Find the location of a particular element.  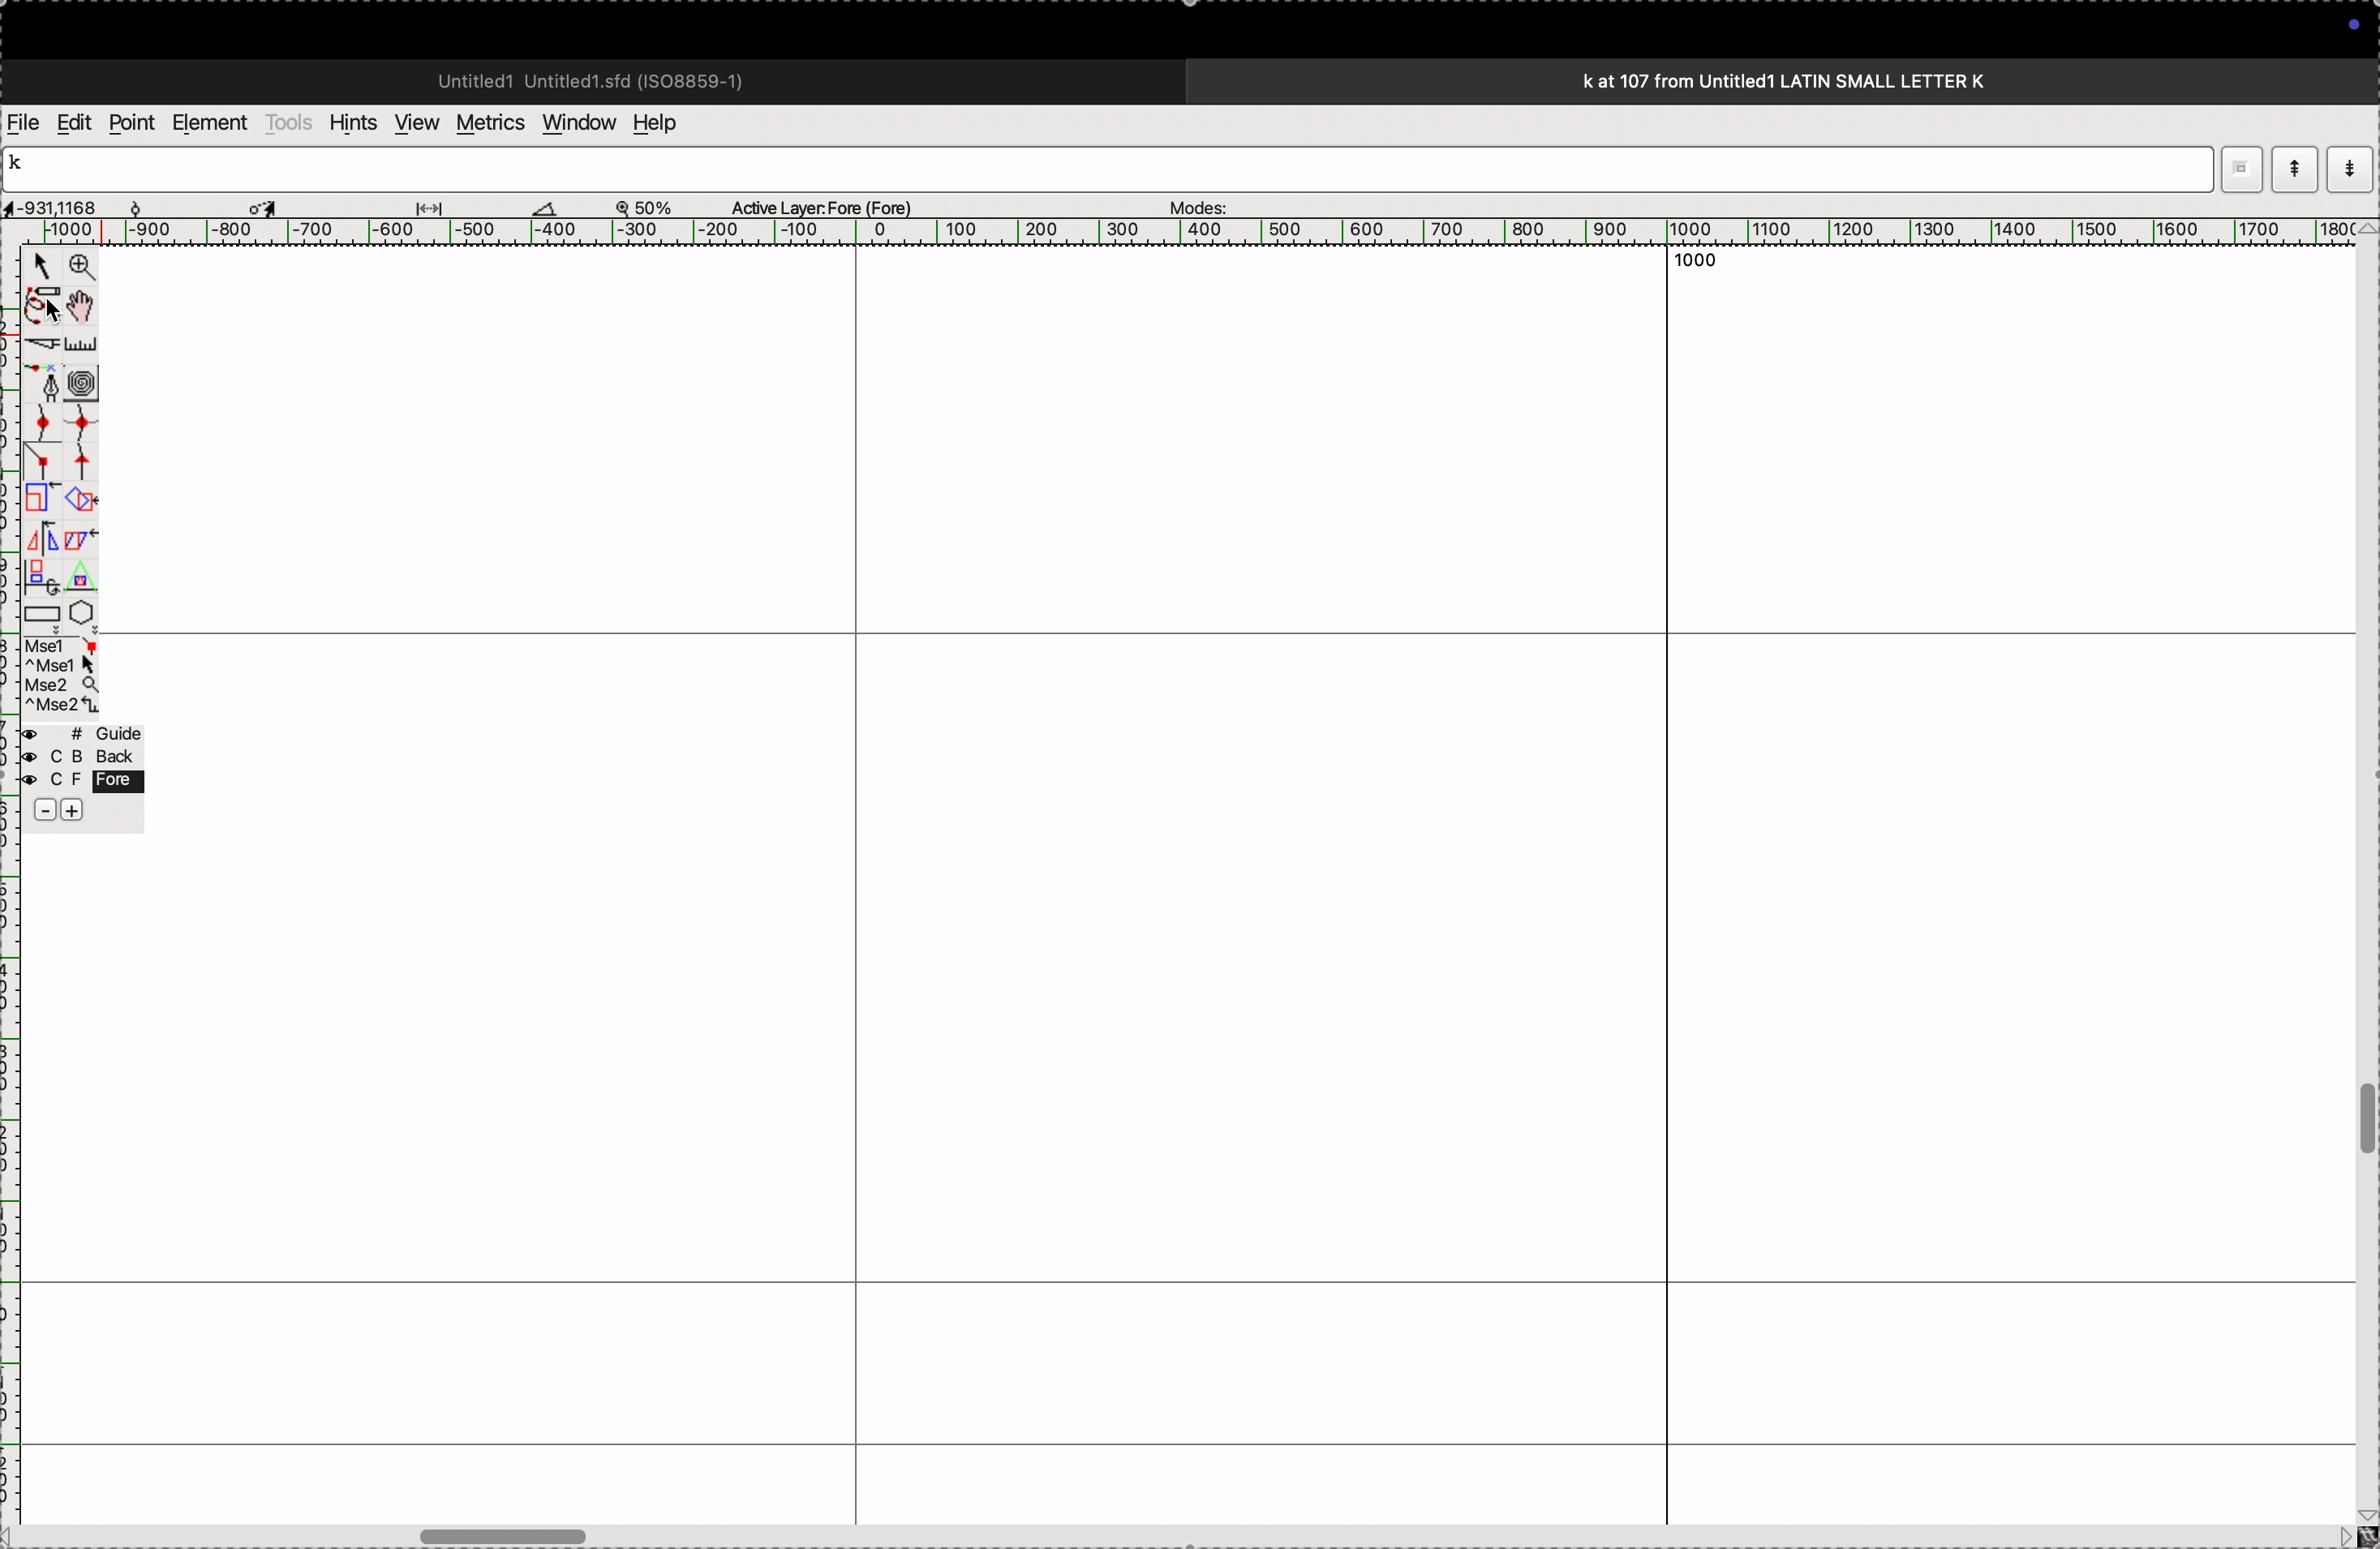

toggle is located at coordinates (2365, 1120).